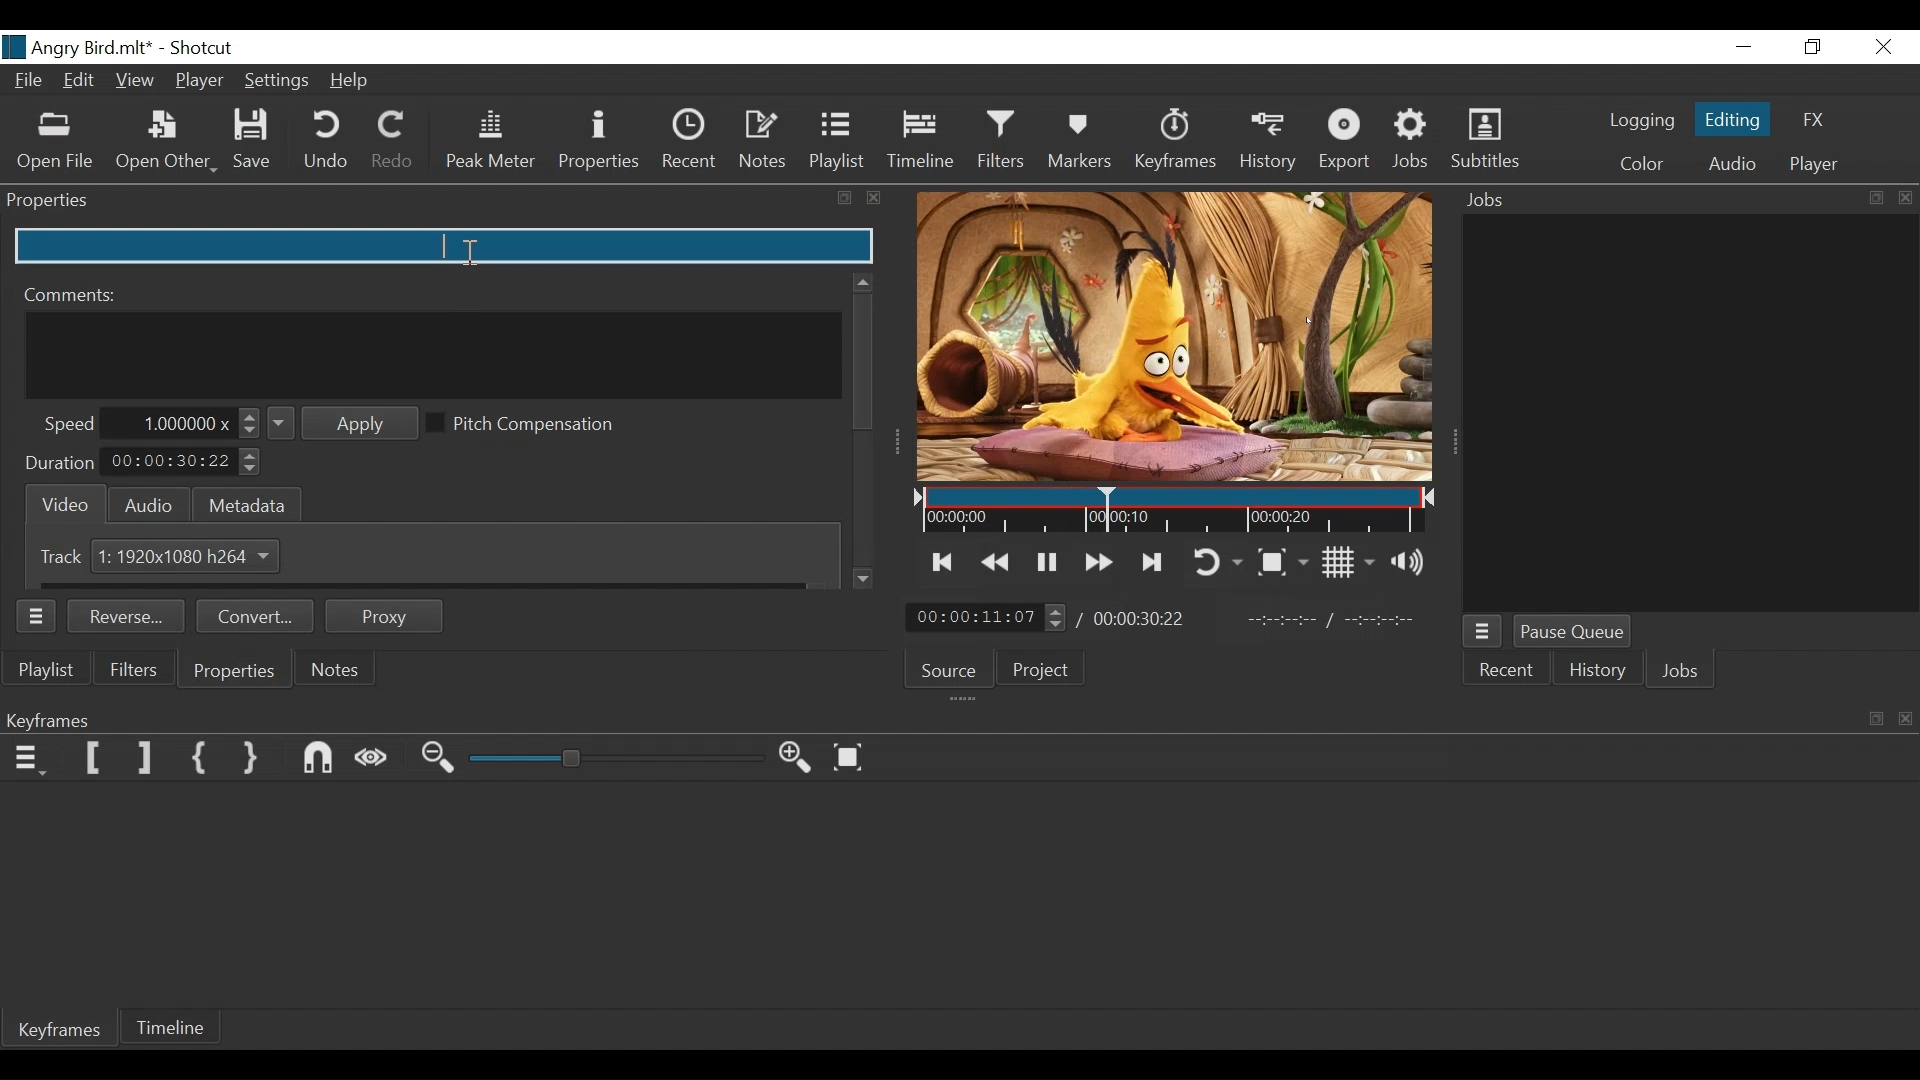 This screenshot has width=1920, height=1080. I want to click on Undo, so click(326, 143).